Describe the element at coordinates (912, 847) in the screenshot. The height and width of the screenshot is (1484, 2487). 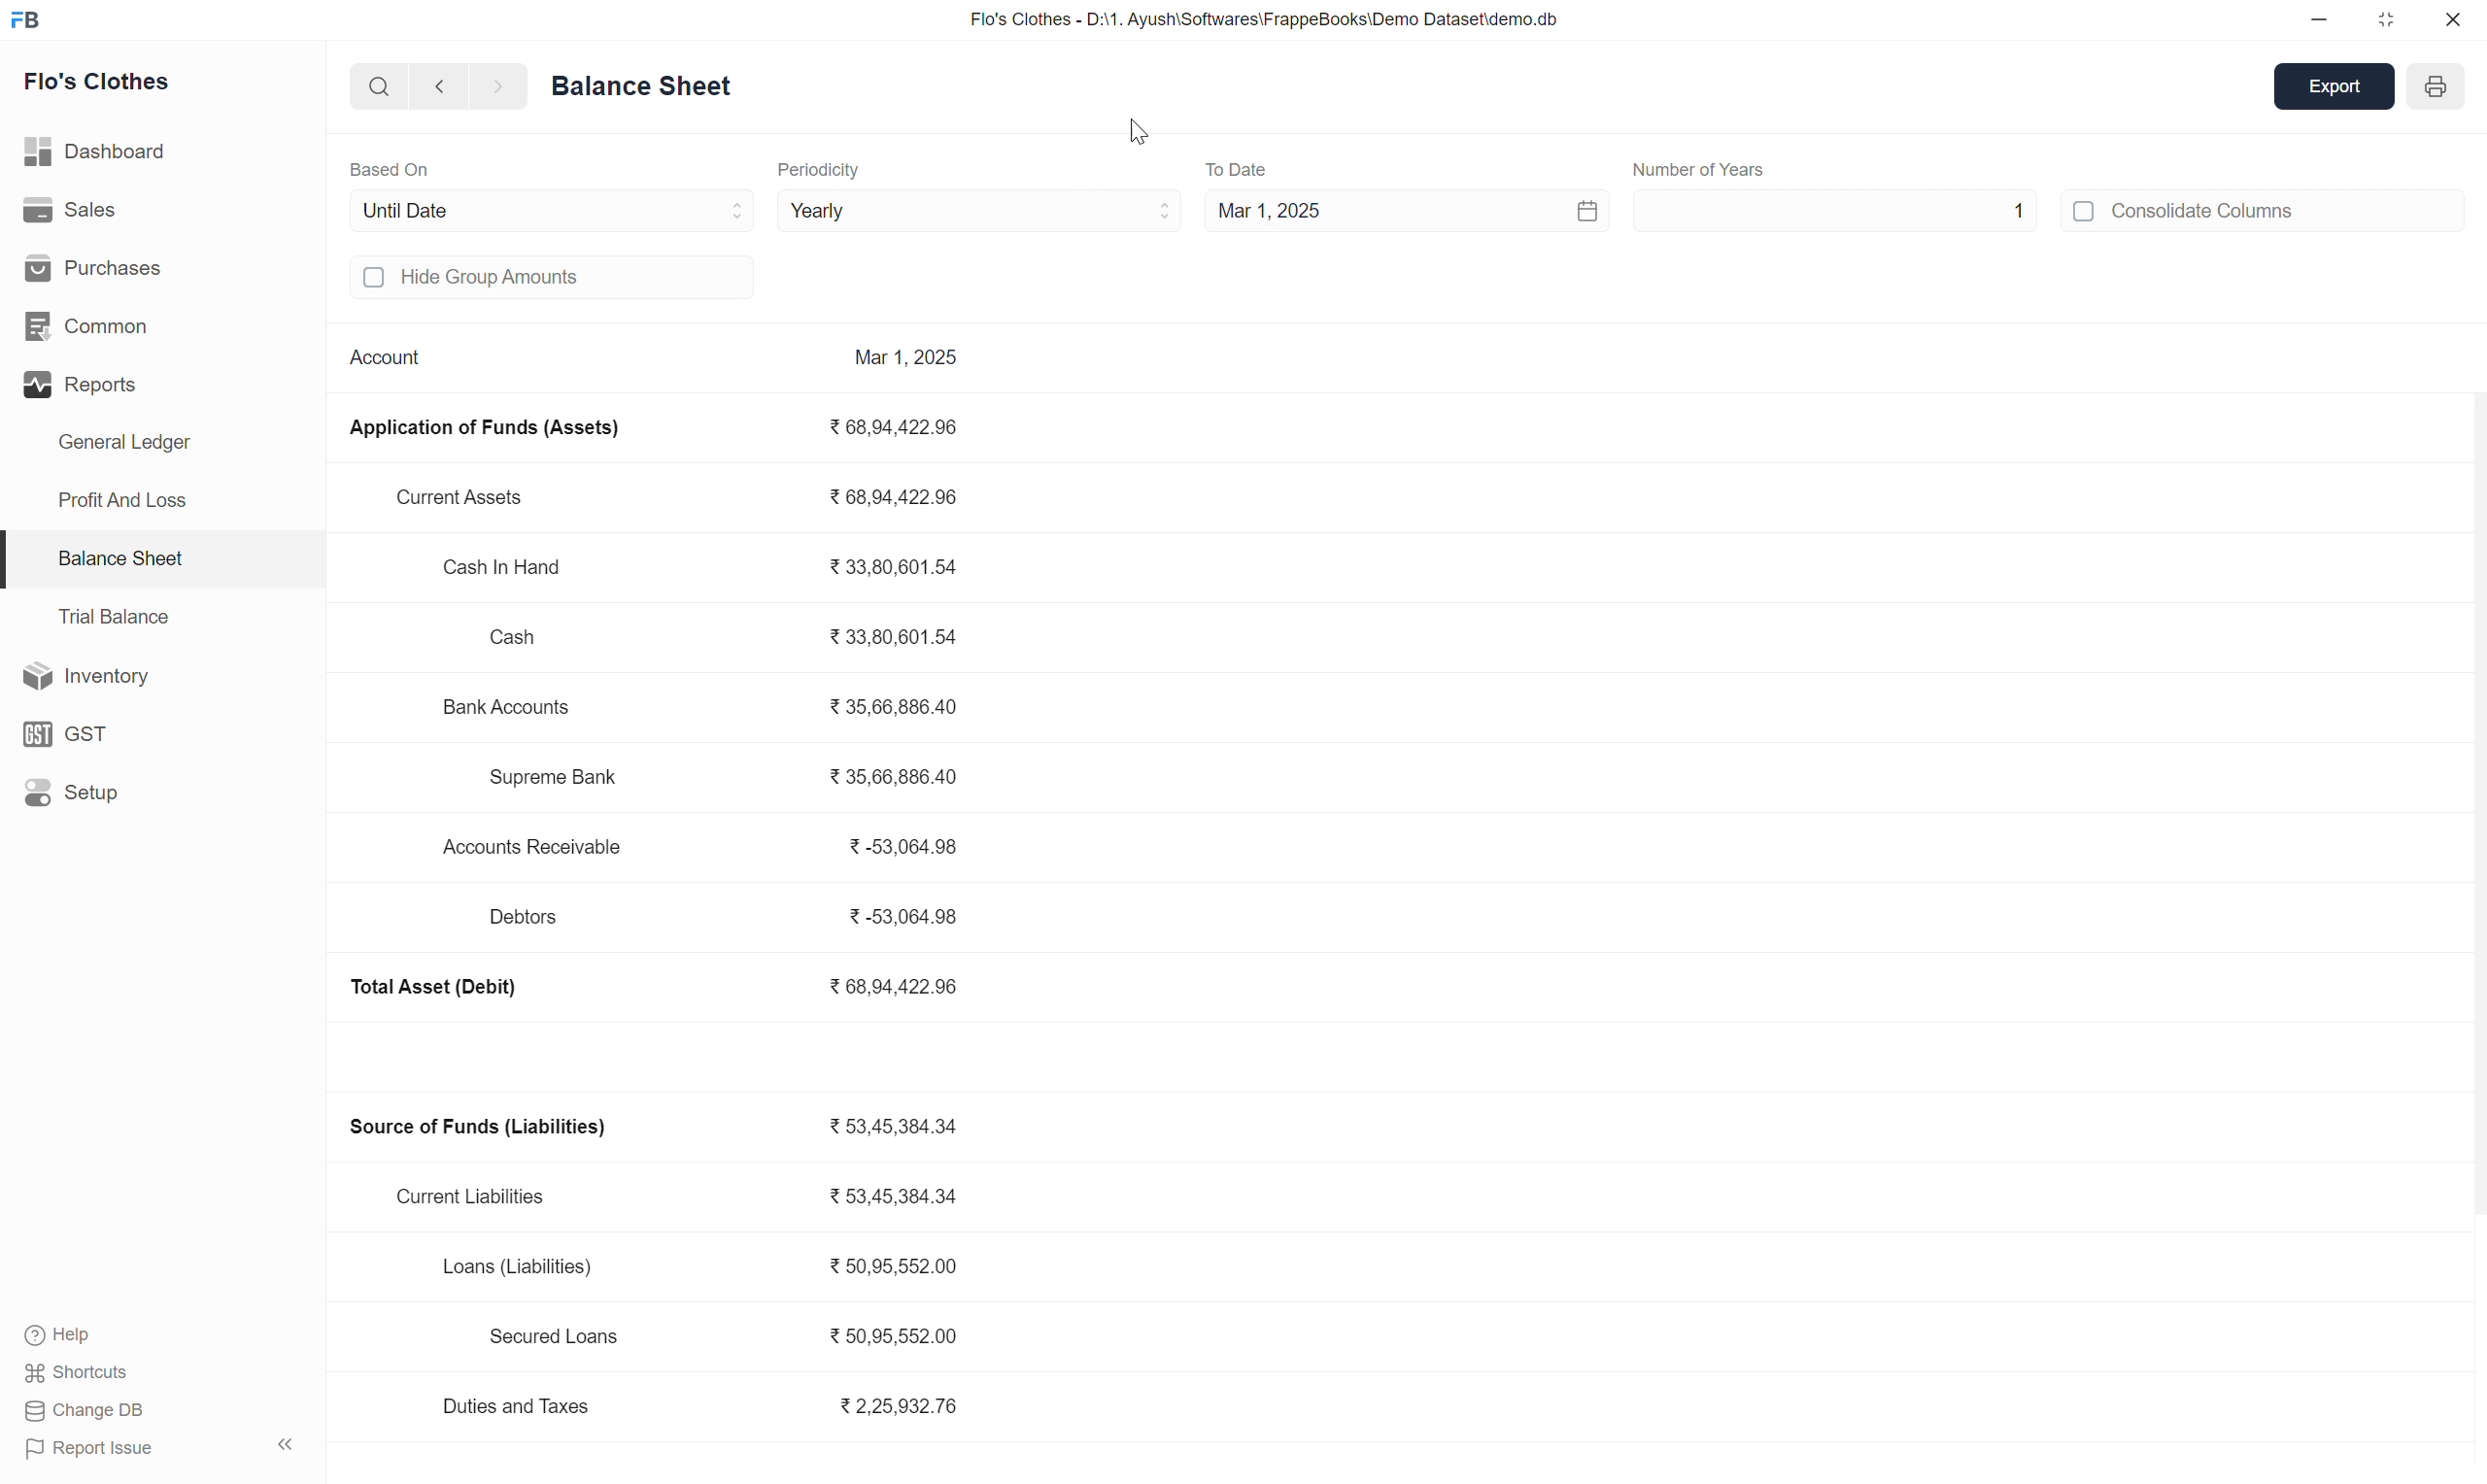
I see `-53,064.98` at that location.